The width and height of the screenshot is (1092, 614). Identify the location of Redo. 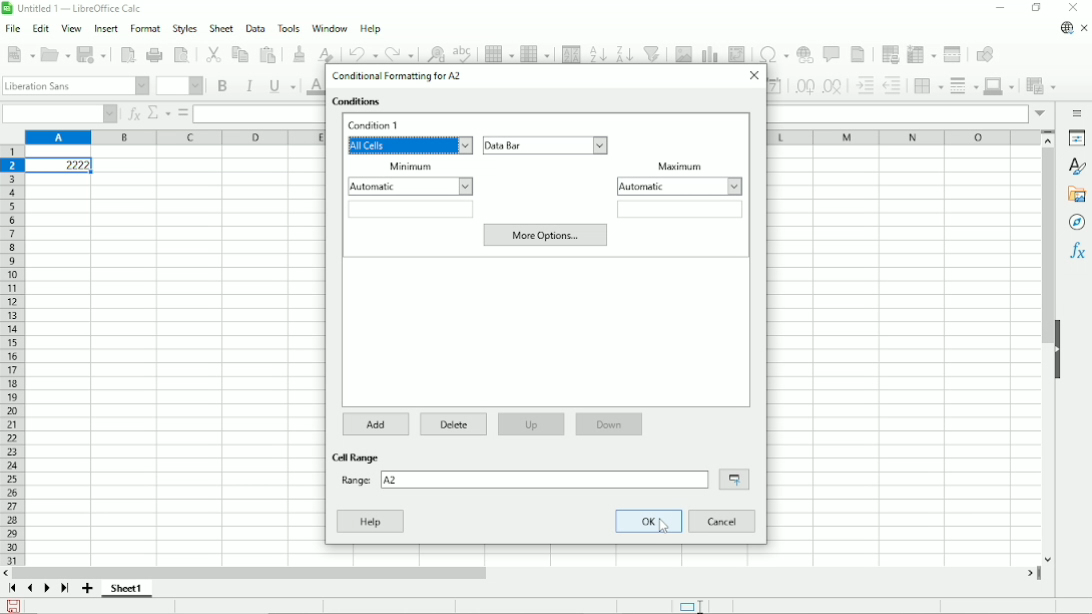
(399, 53).